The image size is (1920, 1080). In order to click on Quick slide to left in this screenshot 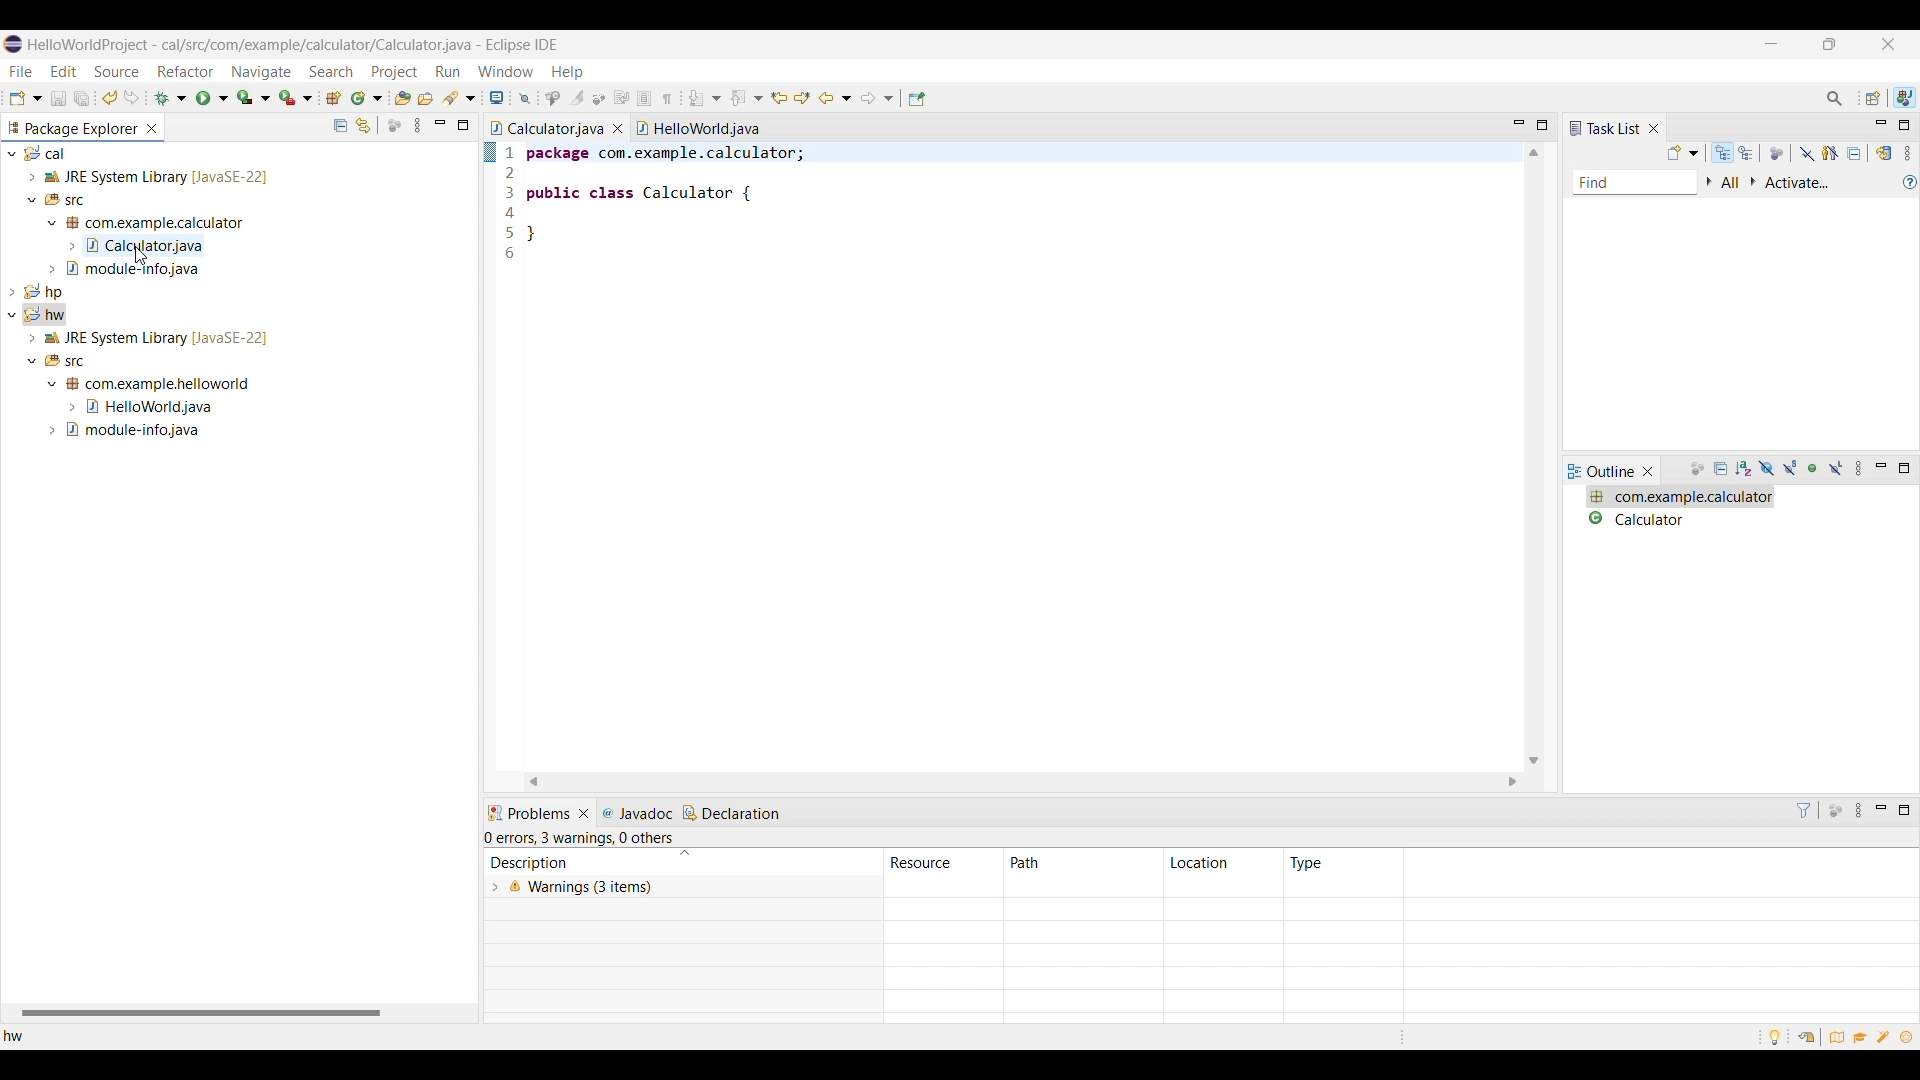, I will do `click(533, 782)`.